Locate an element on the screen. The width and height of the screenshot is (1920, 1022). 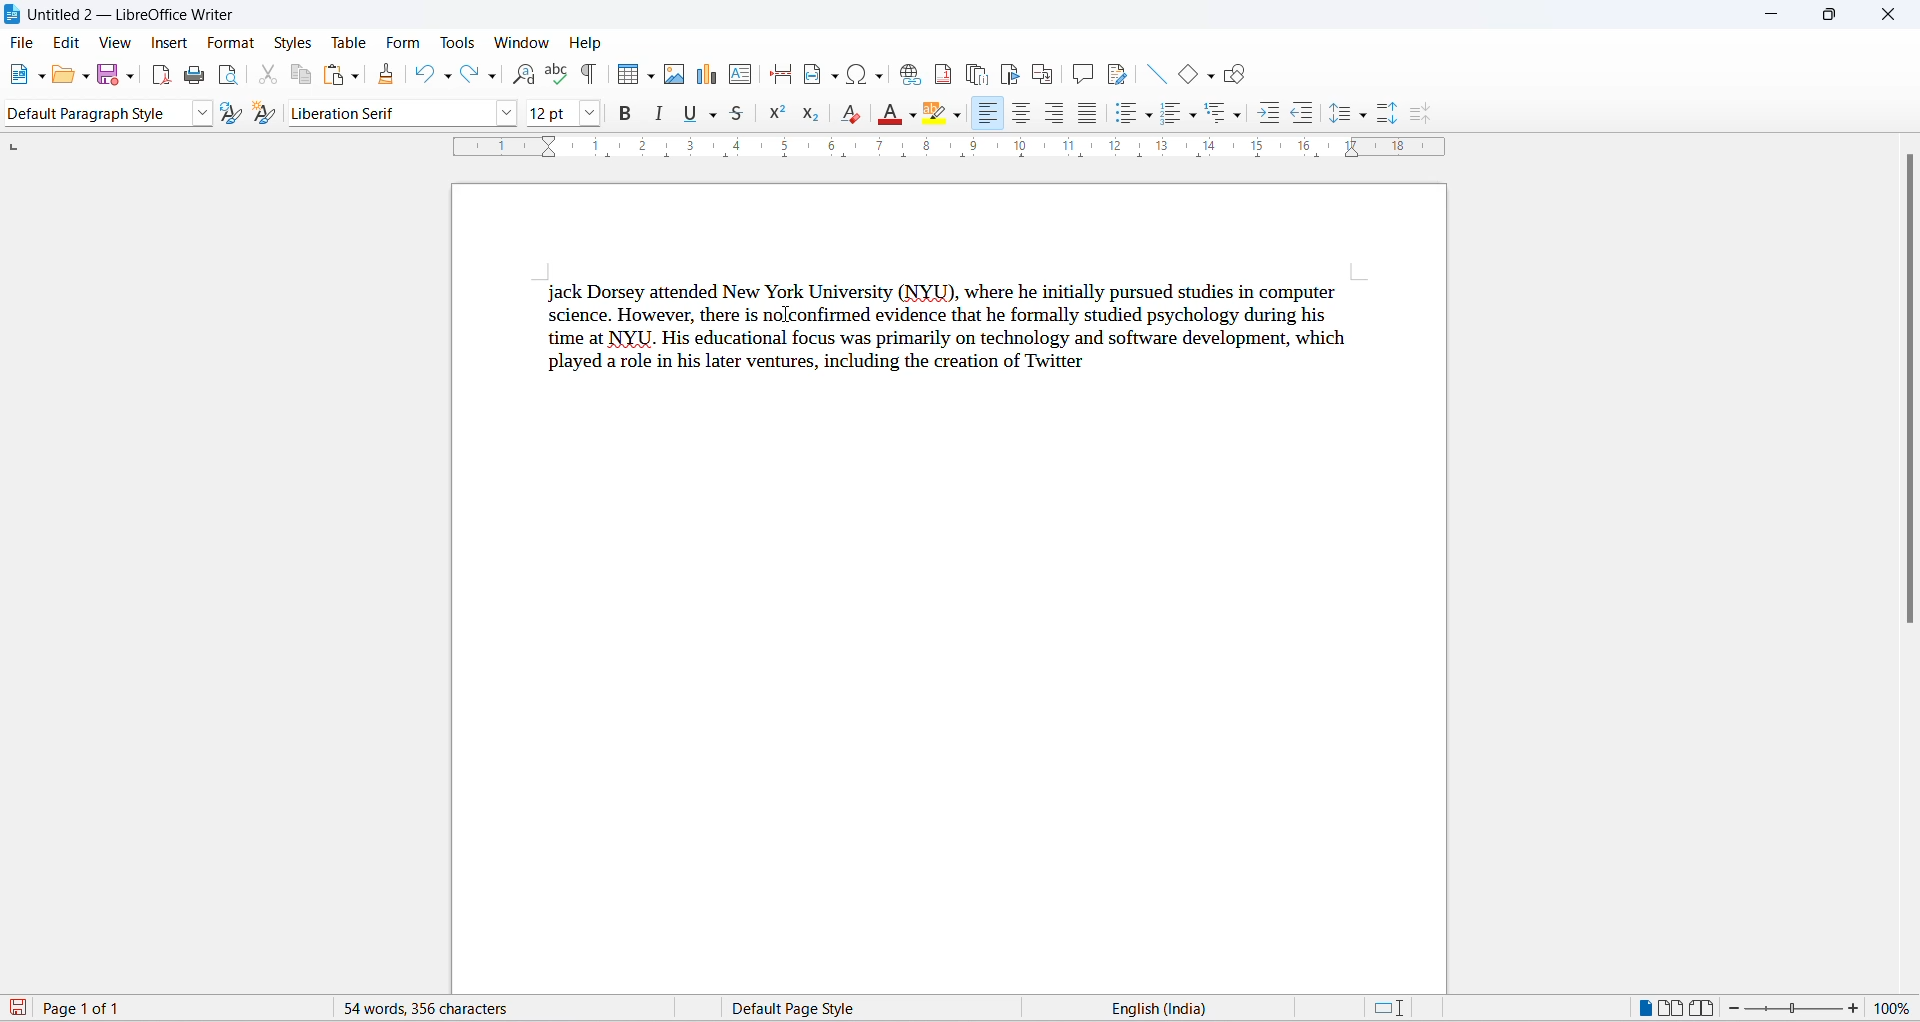
update selected style is located at coordinates (231, 113).